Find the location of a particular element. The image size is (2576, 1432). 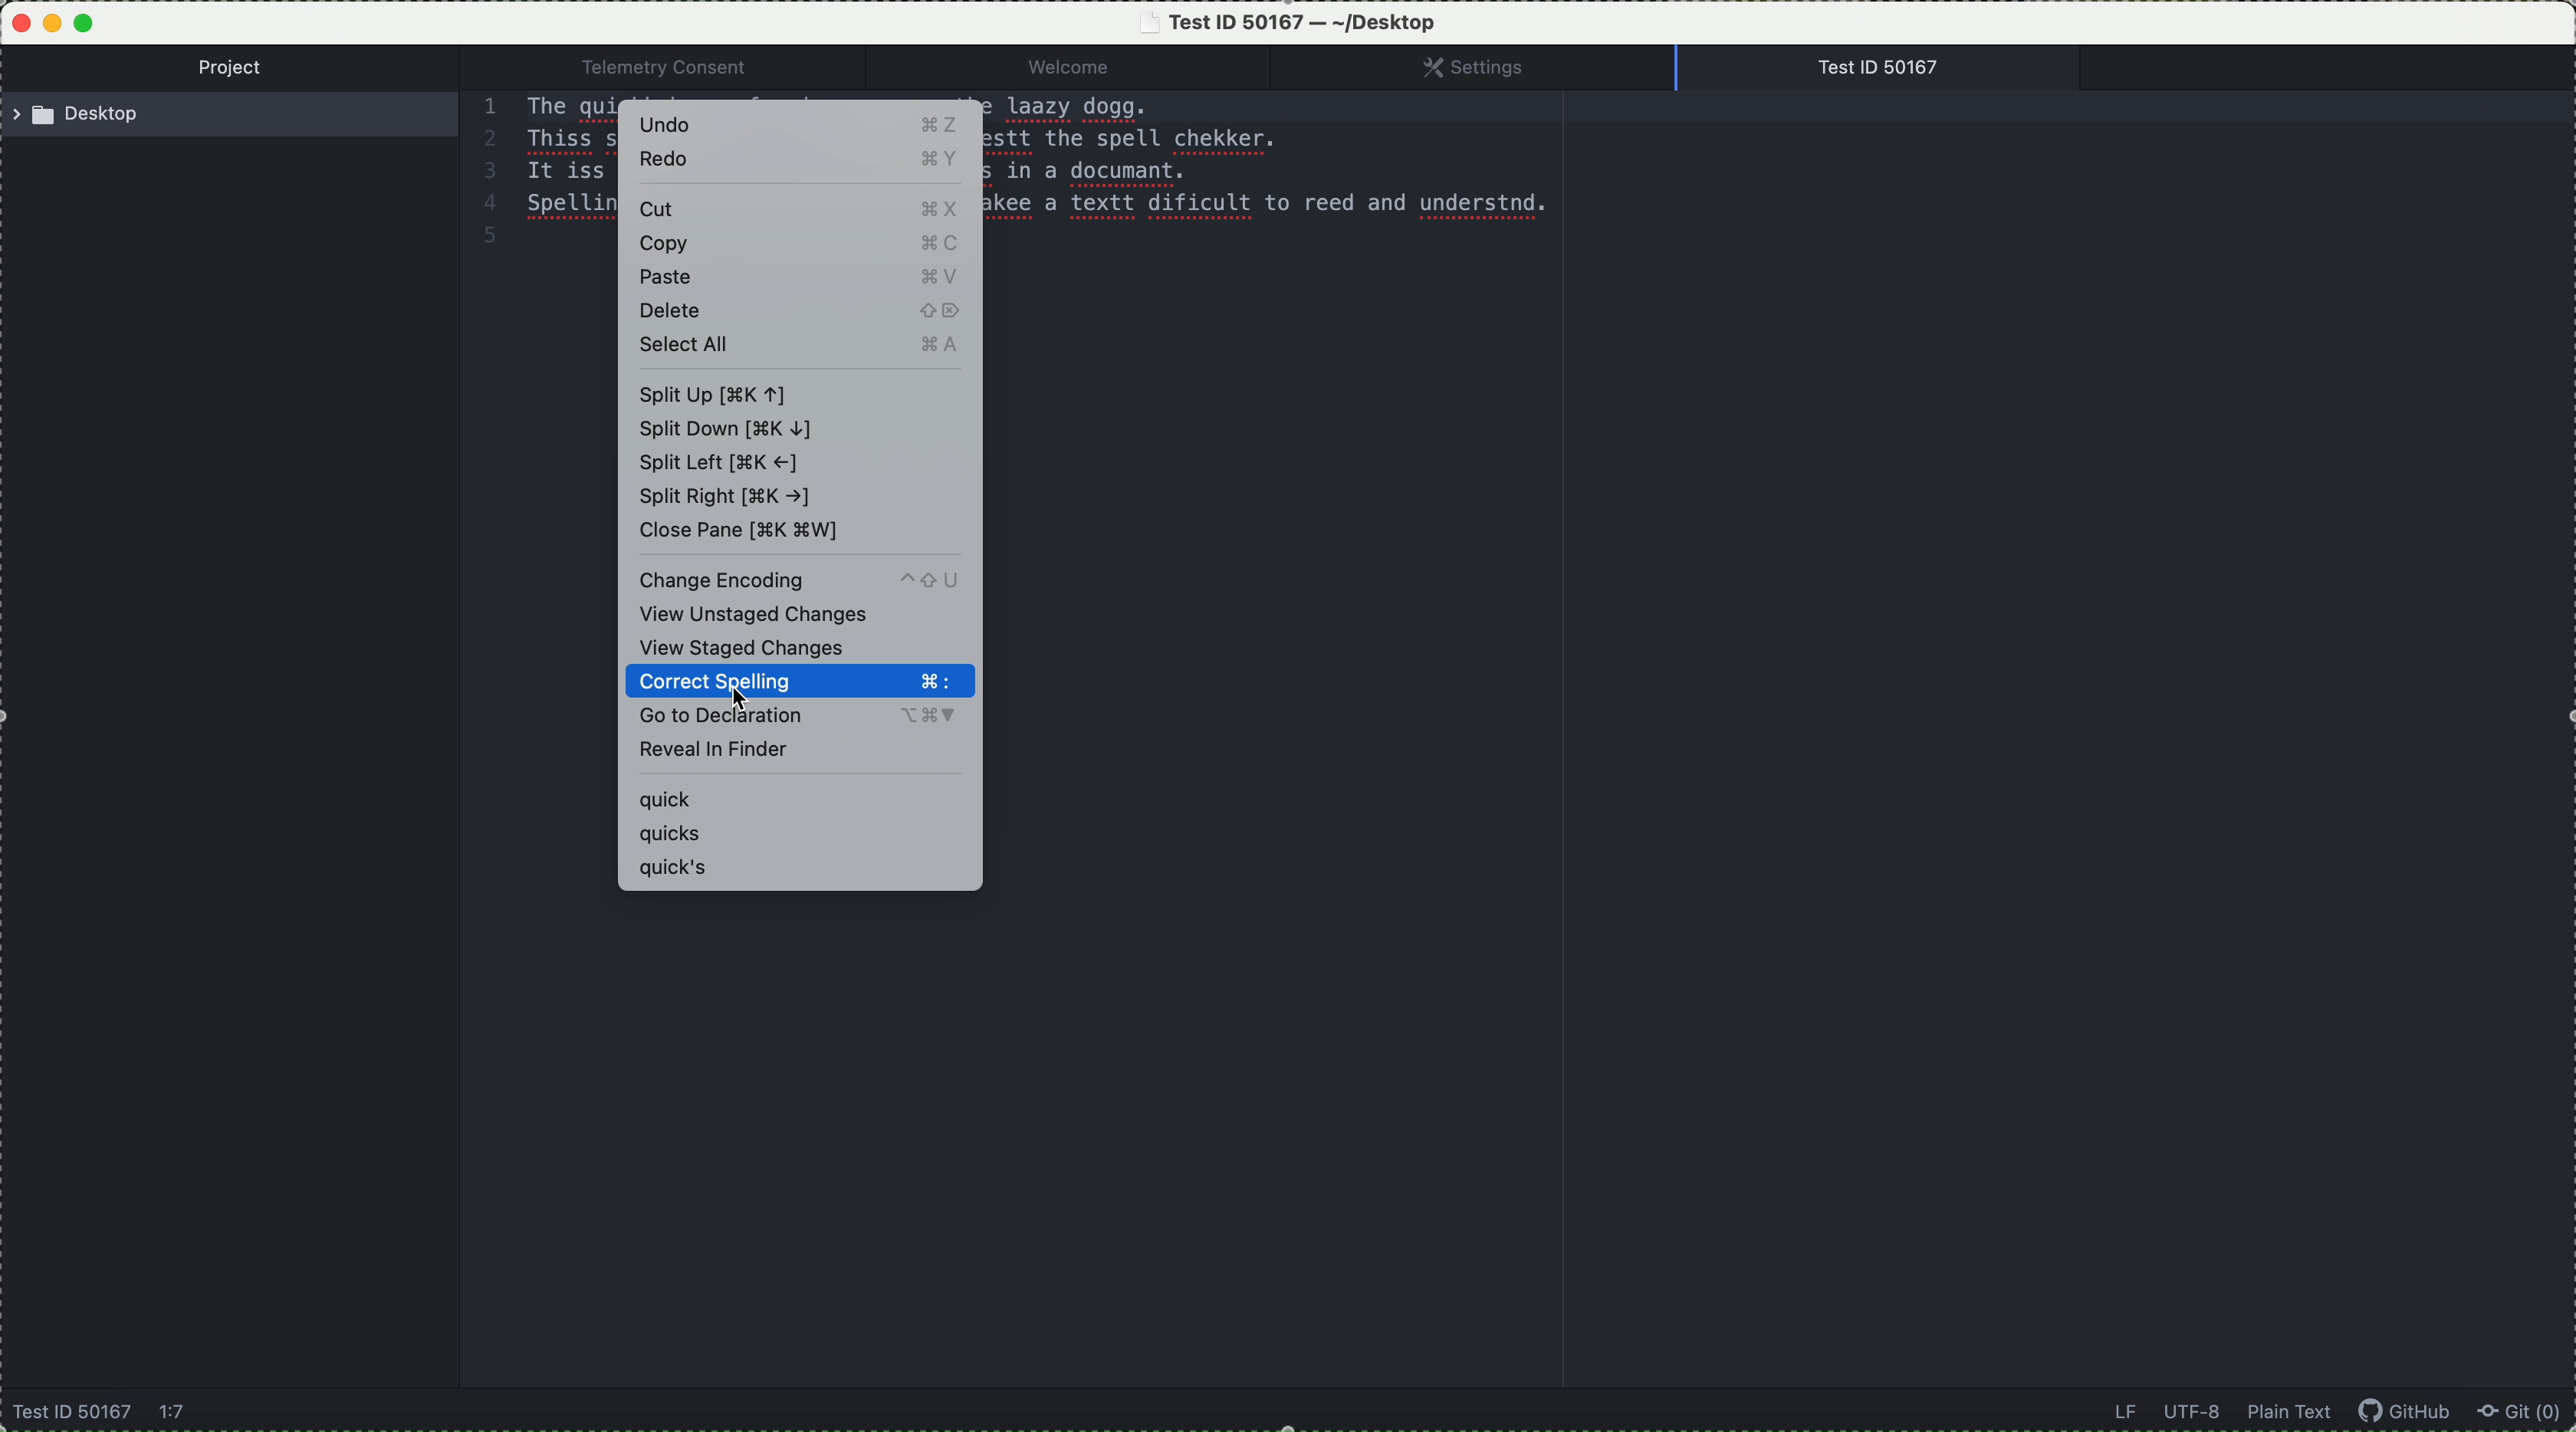

redo is located at coordinates (802, 160).